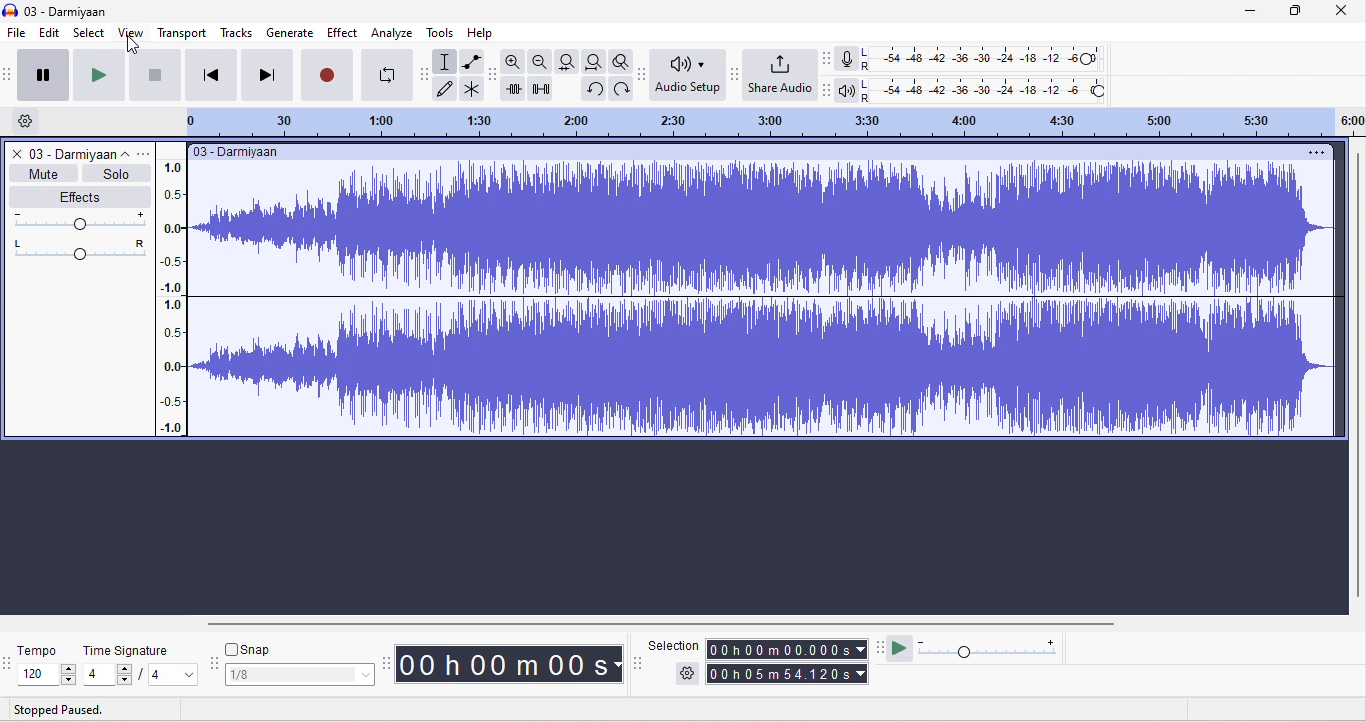 The image size is (1366, 722). Describe the element at coordinates (472, 90) in the screenshot. I see `multi tool` at that location.